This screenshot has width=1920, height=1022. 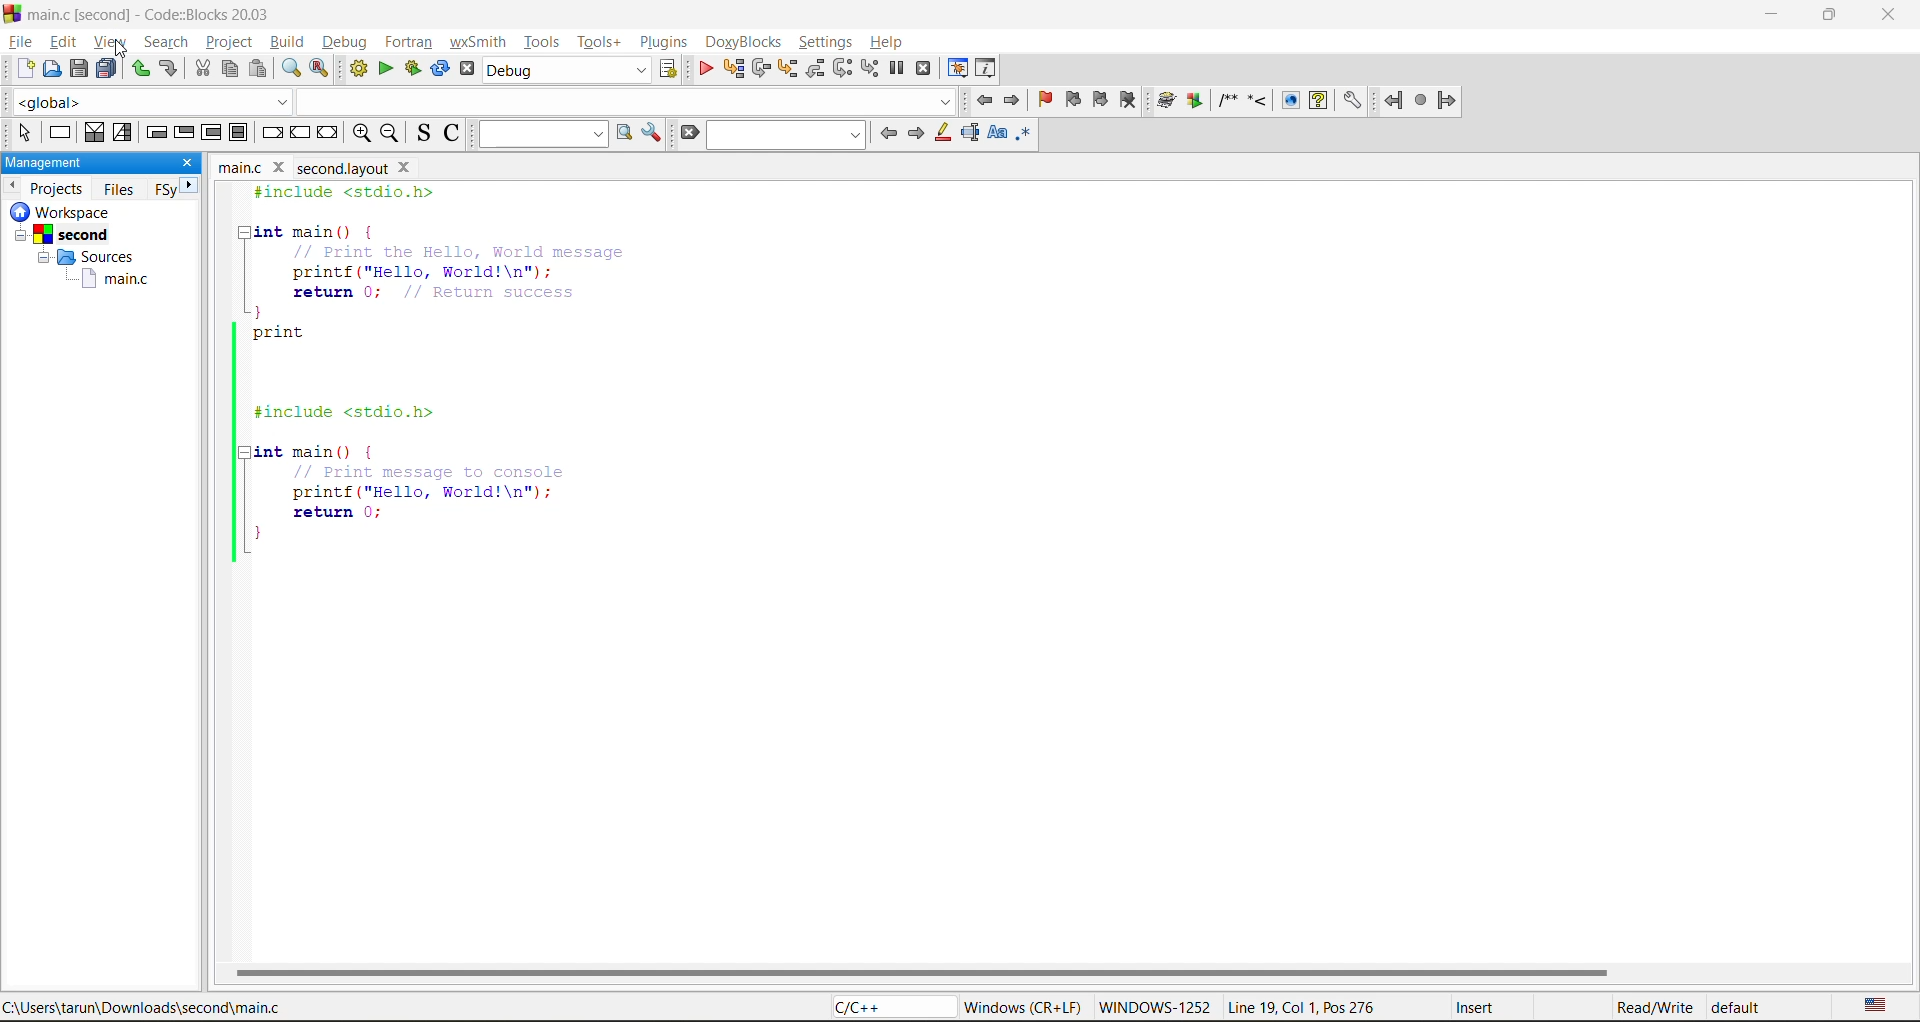 What do you see at coordinates (149, 1007) in the screenshot?
I see `file location` at bounding box center [149, 1007].